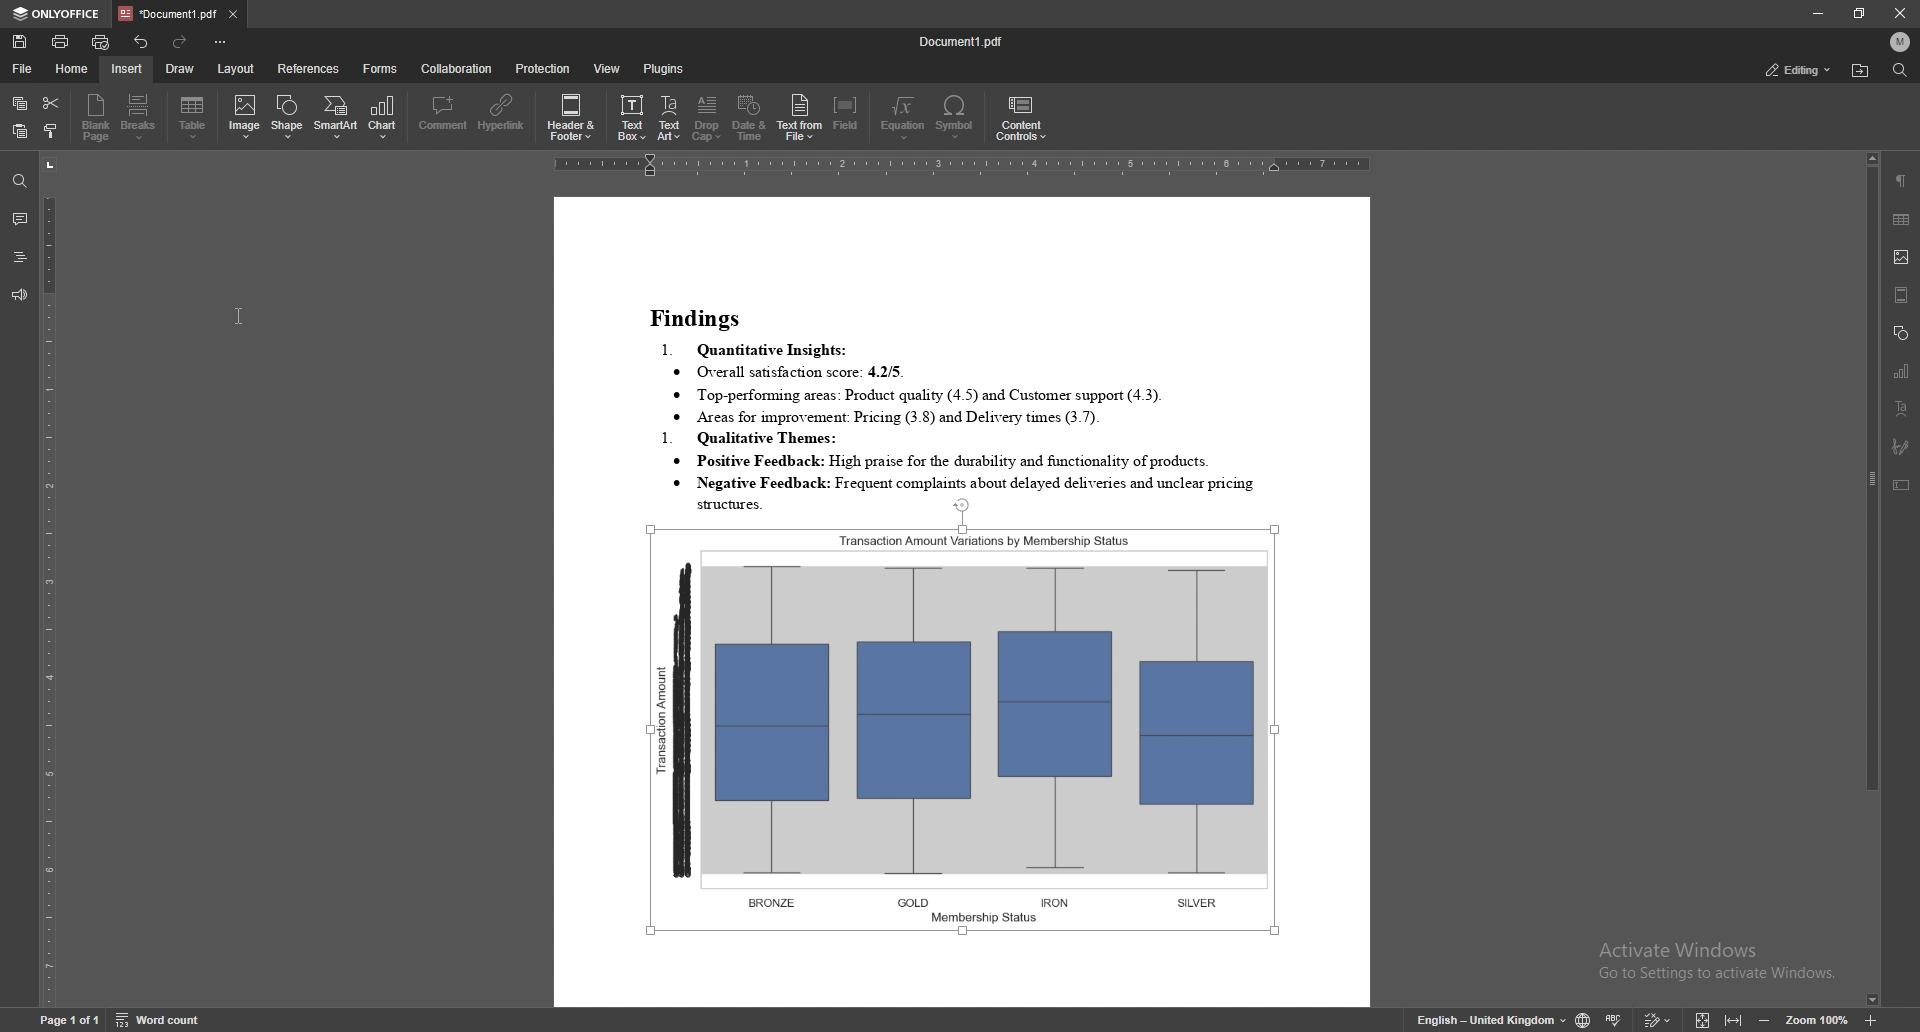 The image size is (1920, 1032). I want to click on track changes, so click(1658, 1019).